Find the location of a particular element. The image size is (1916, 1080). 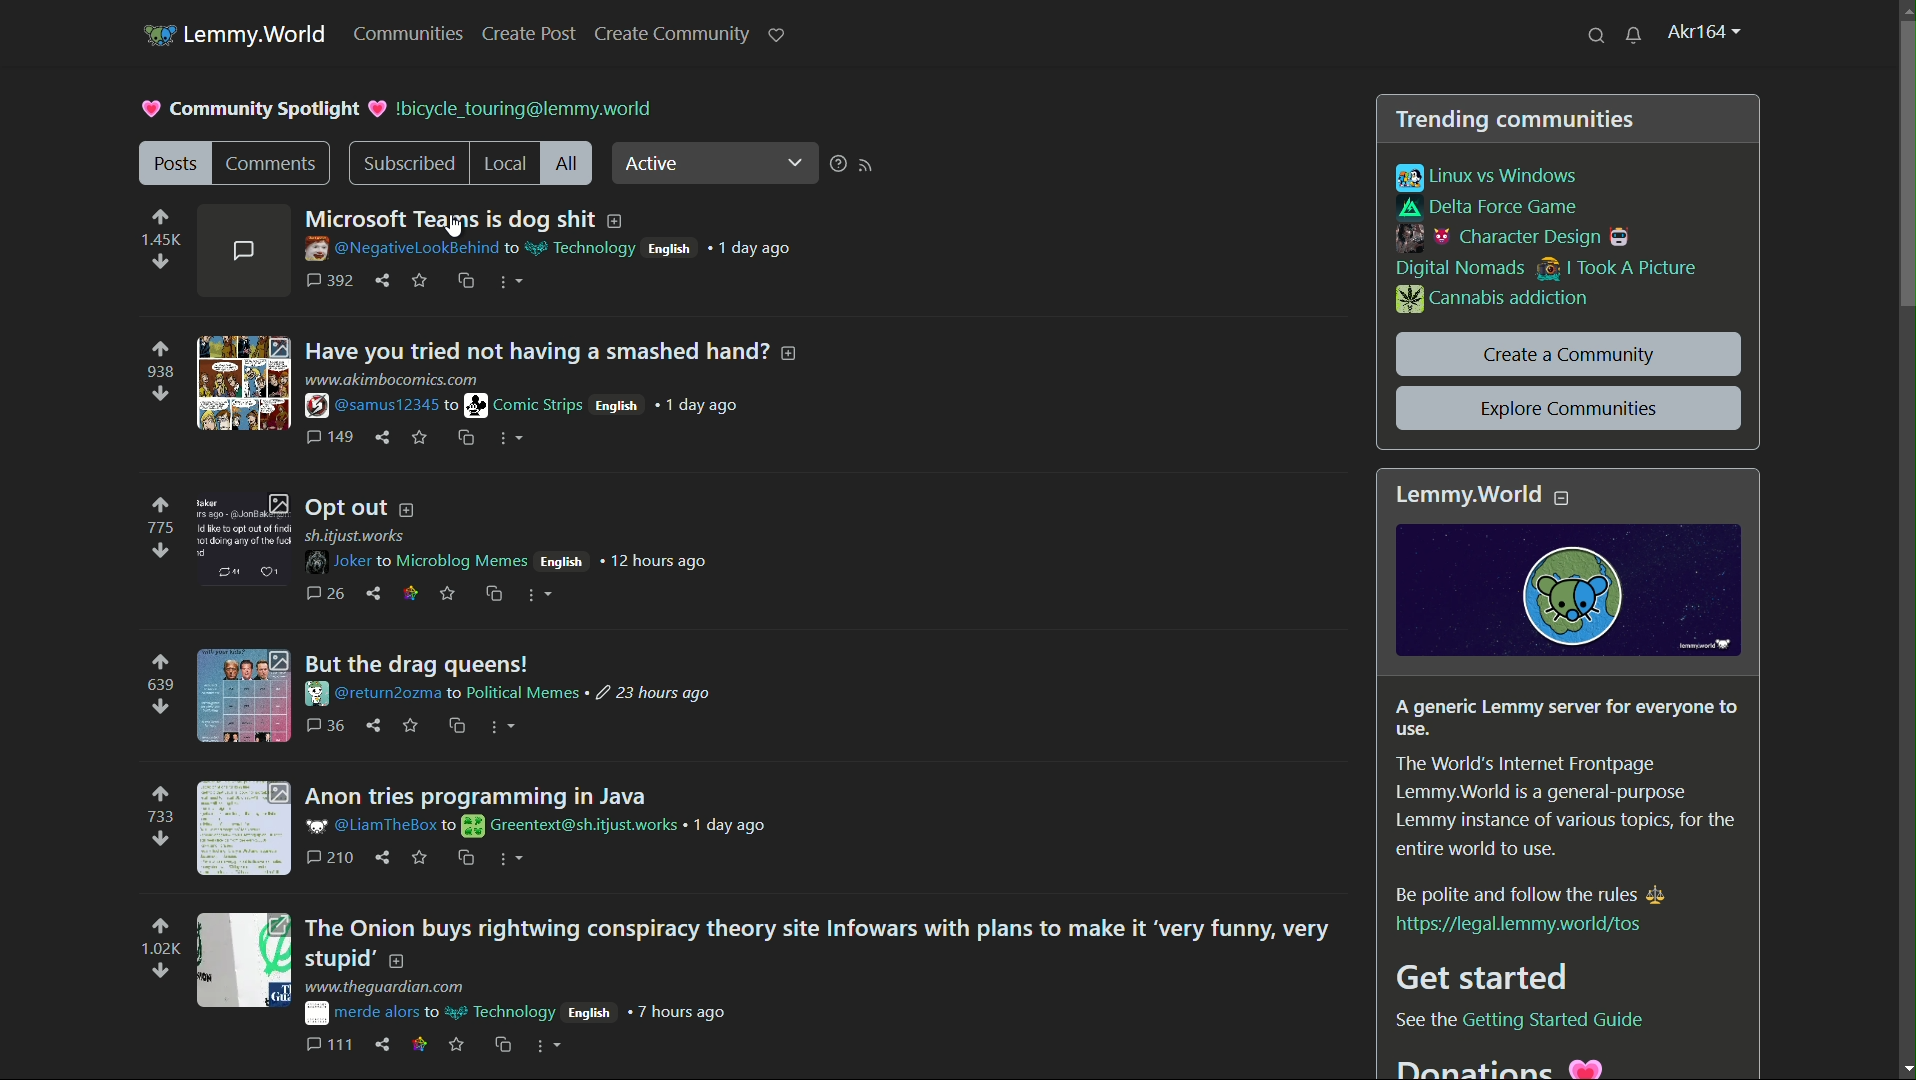

cs is located at coordinates (454, 727).